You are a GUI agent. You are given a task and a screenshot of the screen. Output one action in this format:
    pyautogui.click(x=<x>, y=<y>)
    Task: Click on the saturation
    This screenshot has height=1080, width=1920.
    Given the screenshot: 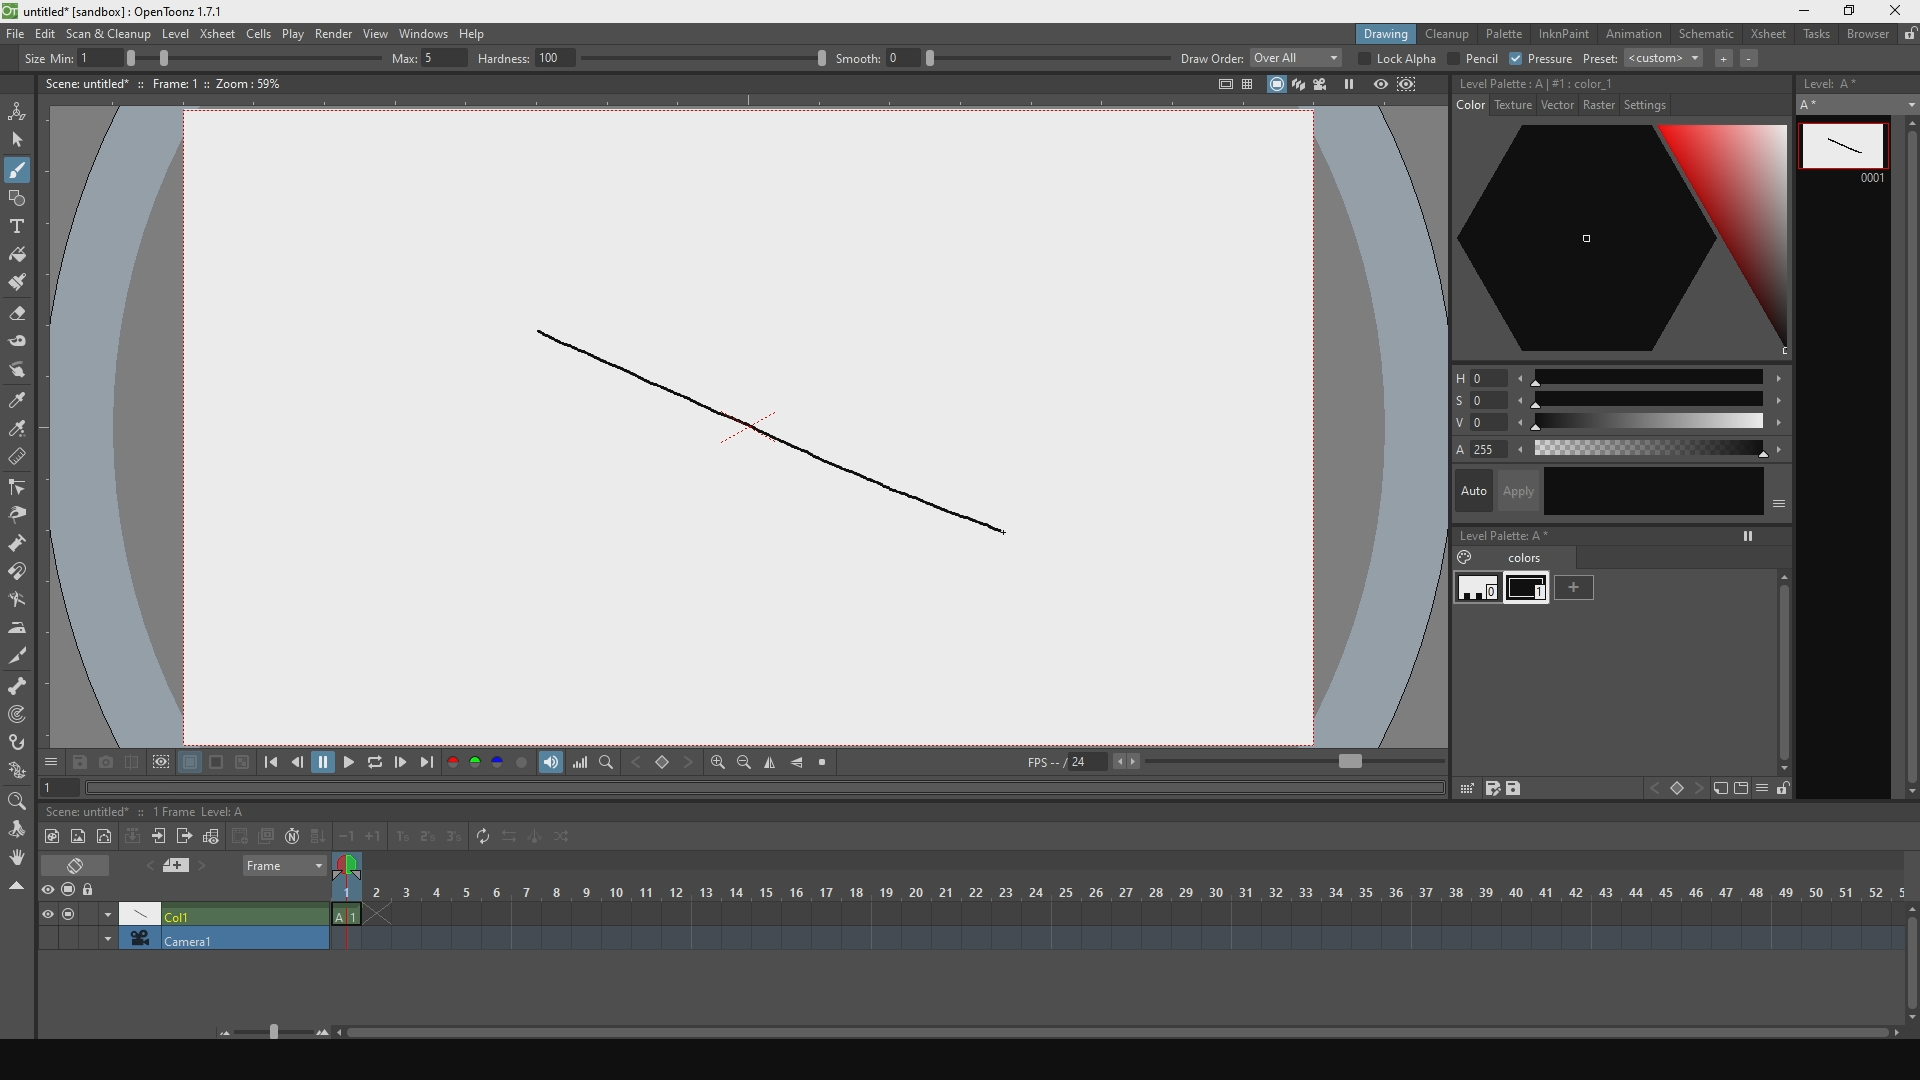 What is the action you would take?
    pyautogui.click(x=1616, y=401)
    